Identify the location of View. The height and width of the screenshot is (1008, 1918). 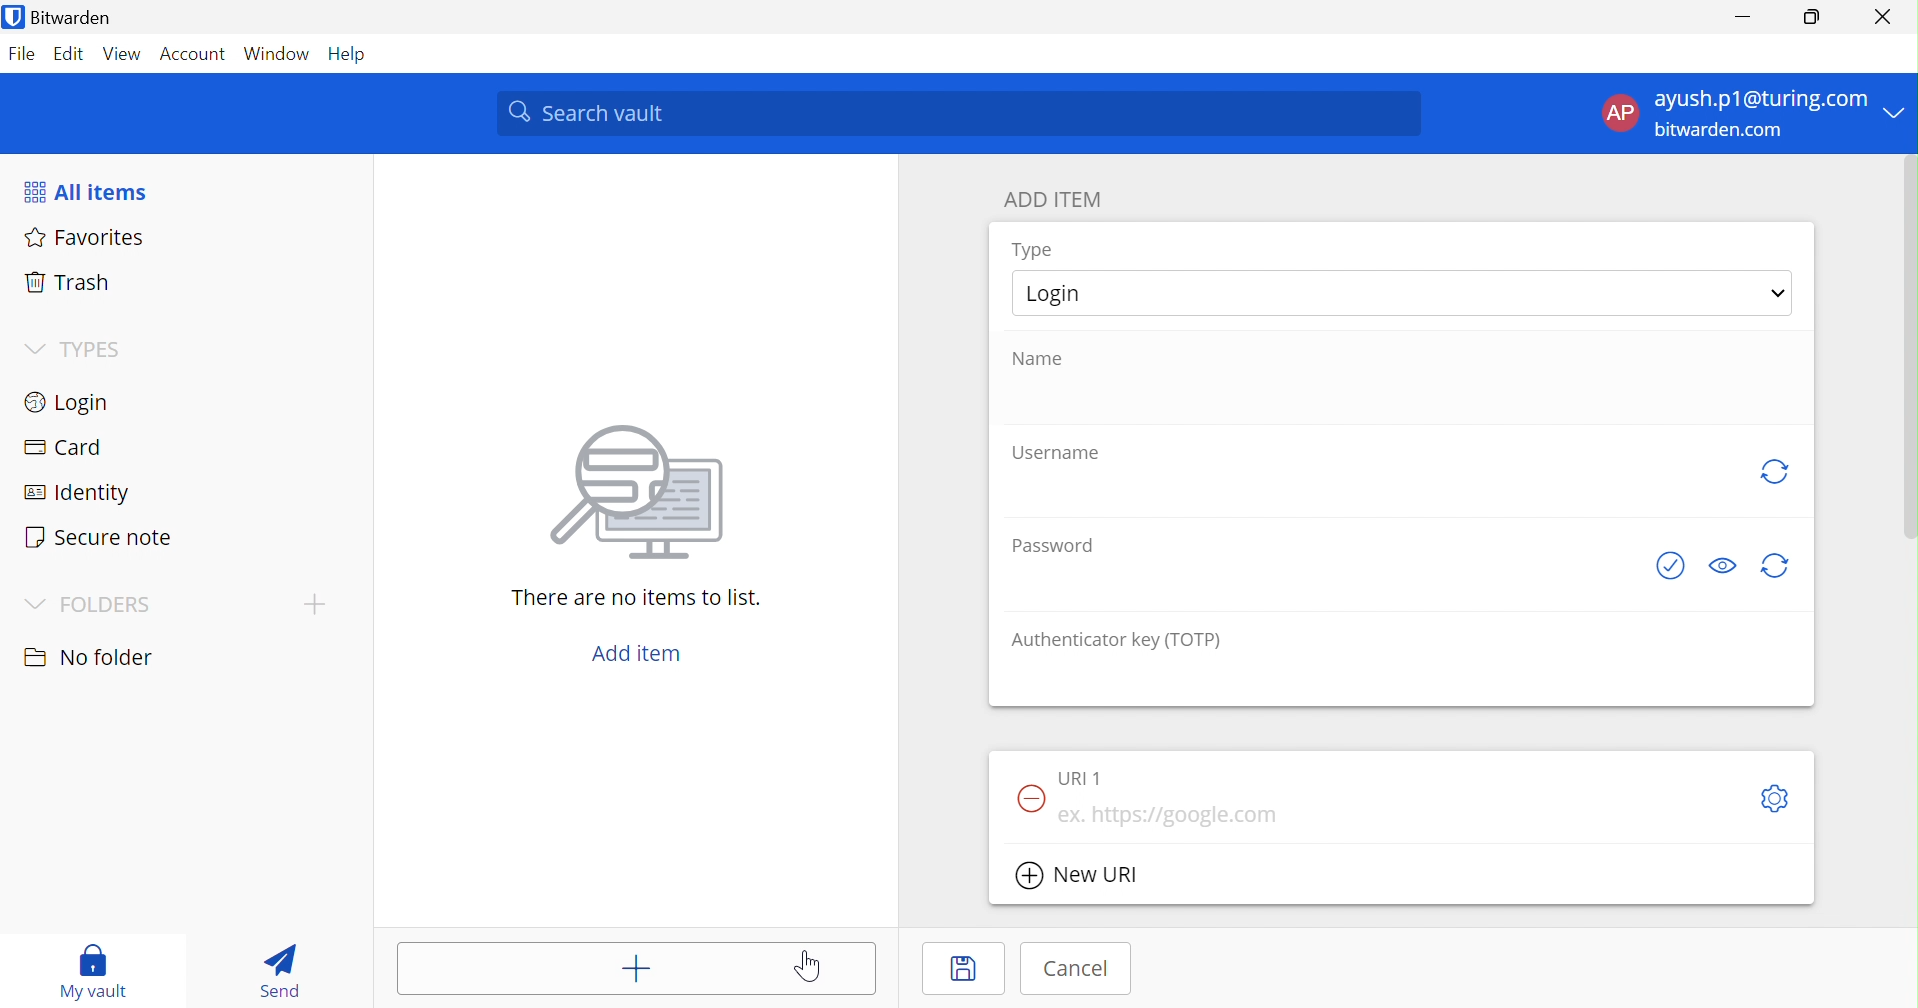
(119, 53).